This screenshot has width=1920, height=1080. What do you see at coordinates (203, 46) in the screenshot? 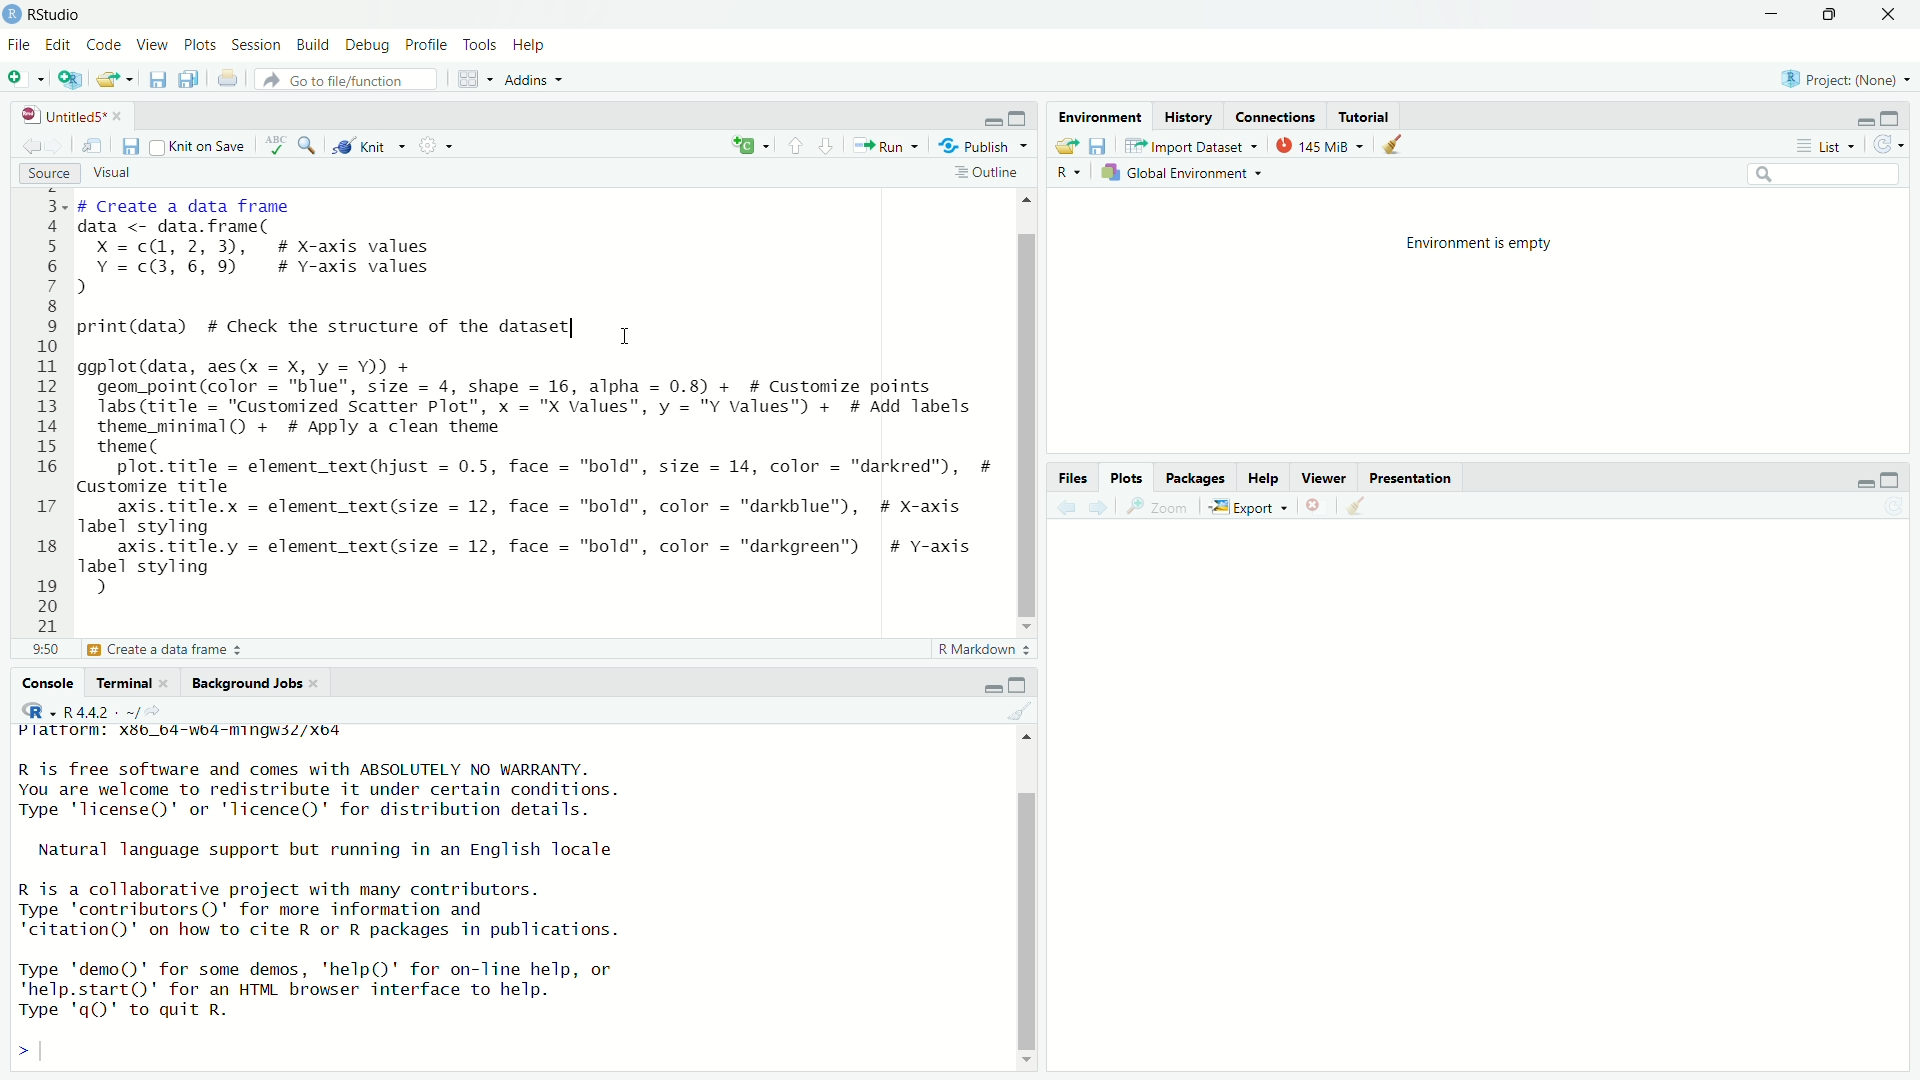
I see `Plots` at bounding box center [203, 46].